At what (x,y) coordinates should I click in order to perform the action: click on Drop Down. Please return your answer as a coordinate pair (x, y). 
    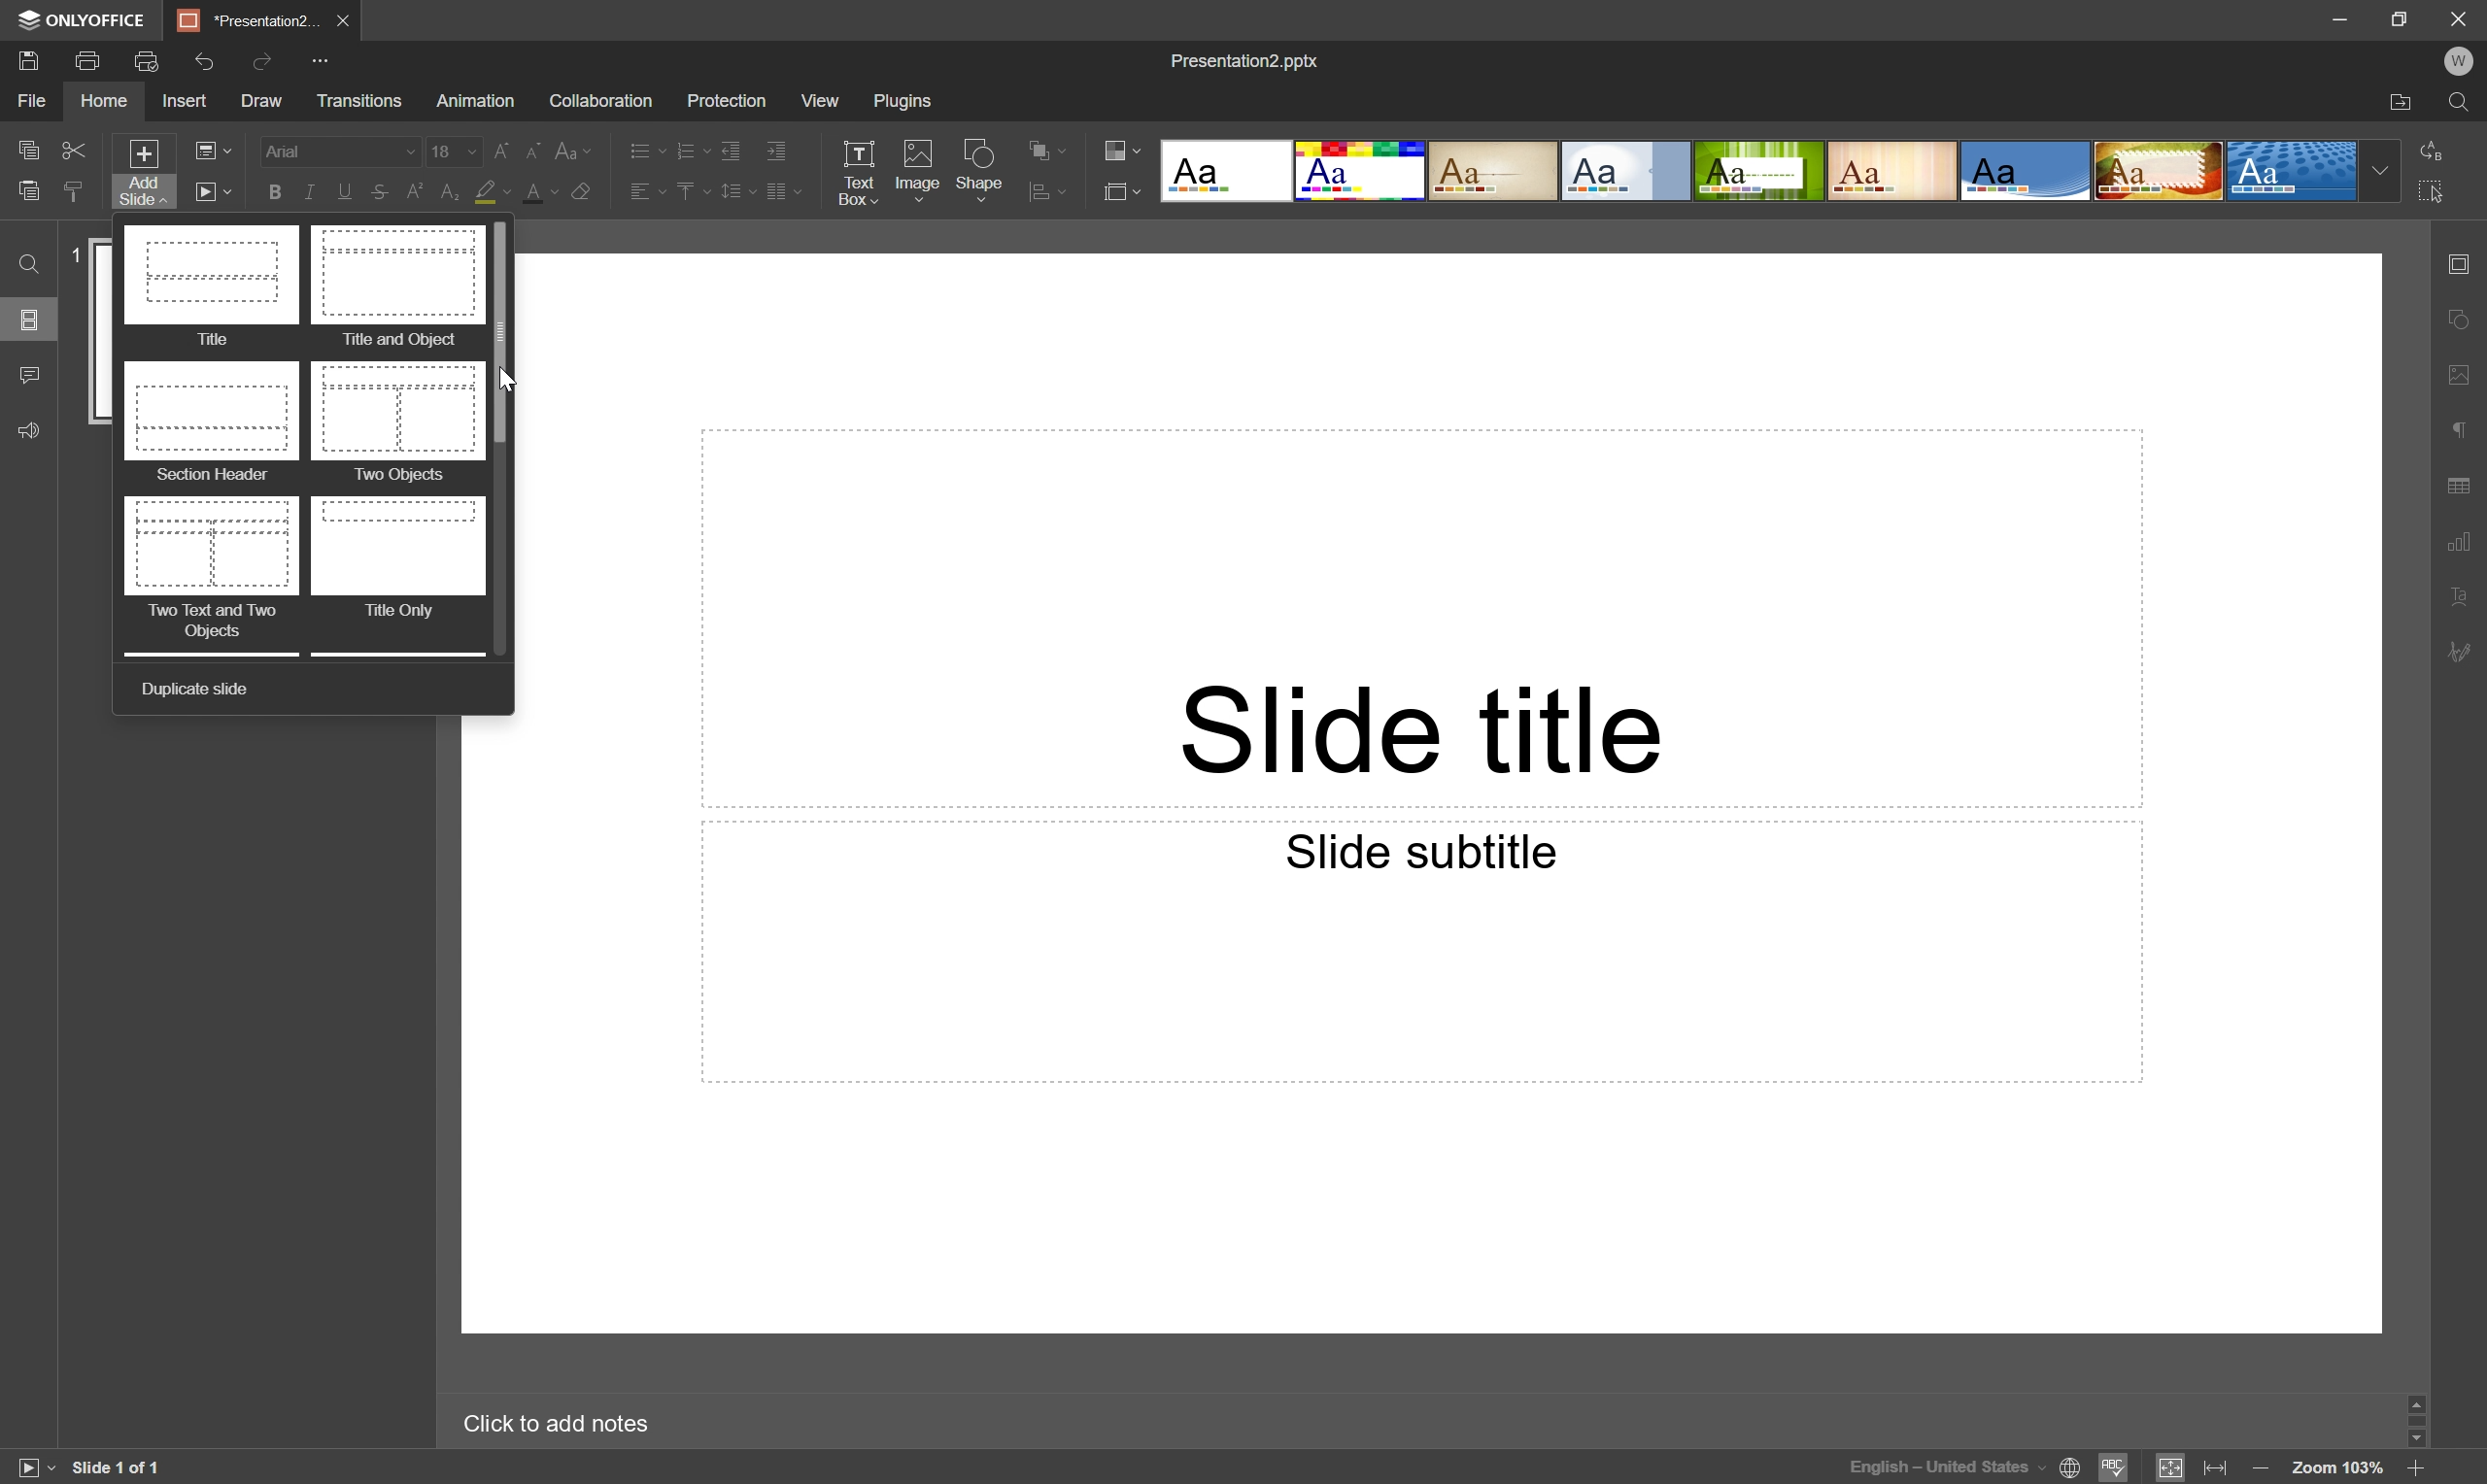
    Looking at the image, I should click on (2378, 172).